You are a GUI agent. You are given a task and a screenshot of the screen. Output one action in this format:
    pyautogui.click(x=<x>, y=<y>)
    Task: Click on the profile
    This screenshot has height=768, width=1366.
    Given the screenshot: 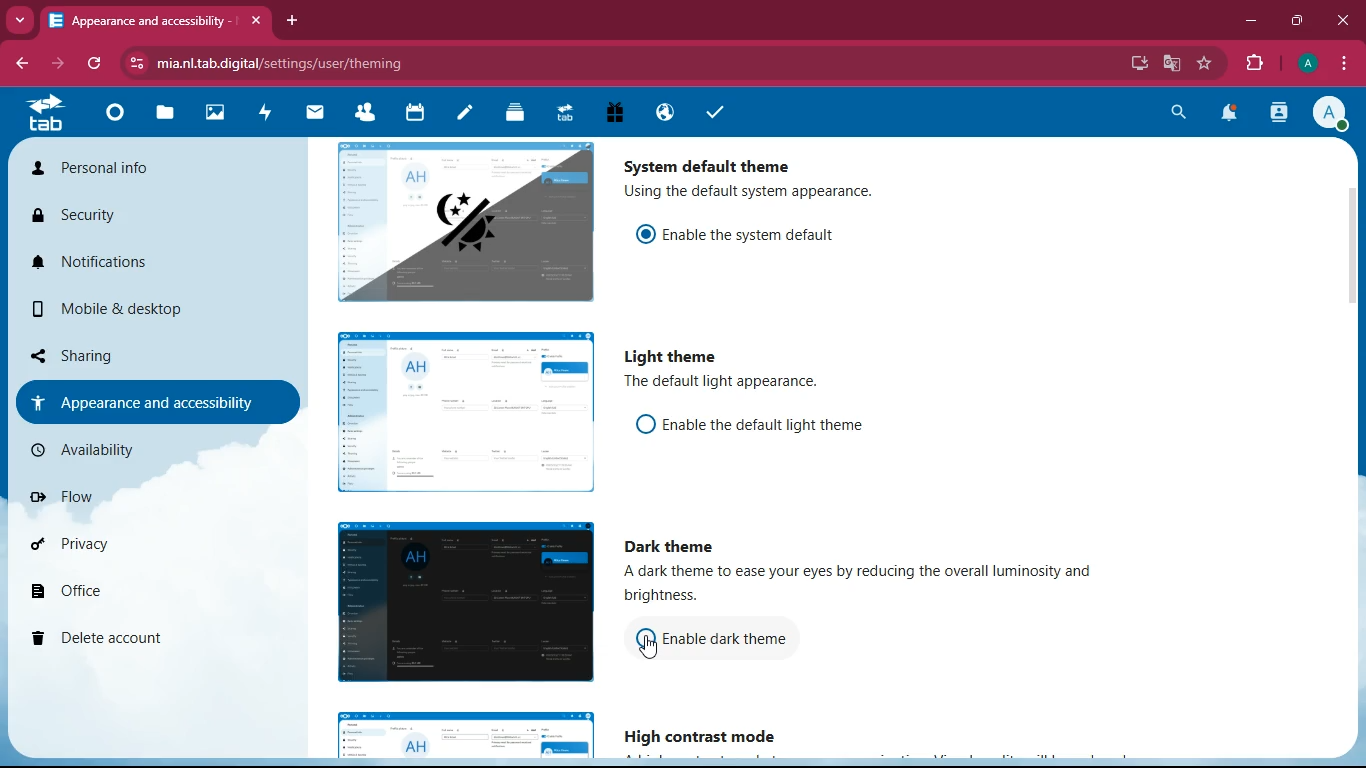 What is the action you would take?
    pyautogui.click(x=1335, y=115)
    